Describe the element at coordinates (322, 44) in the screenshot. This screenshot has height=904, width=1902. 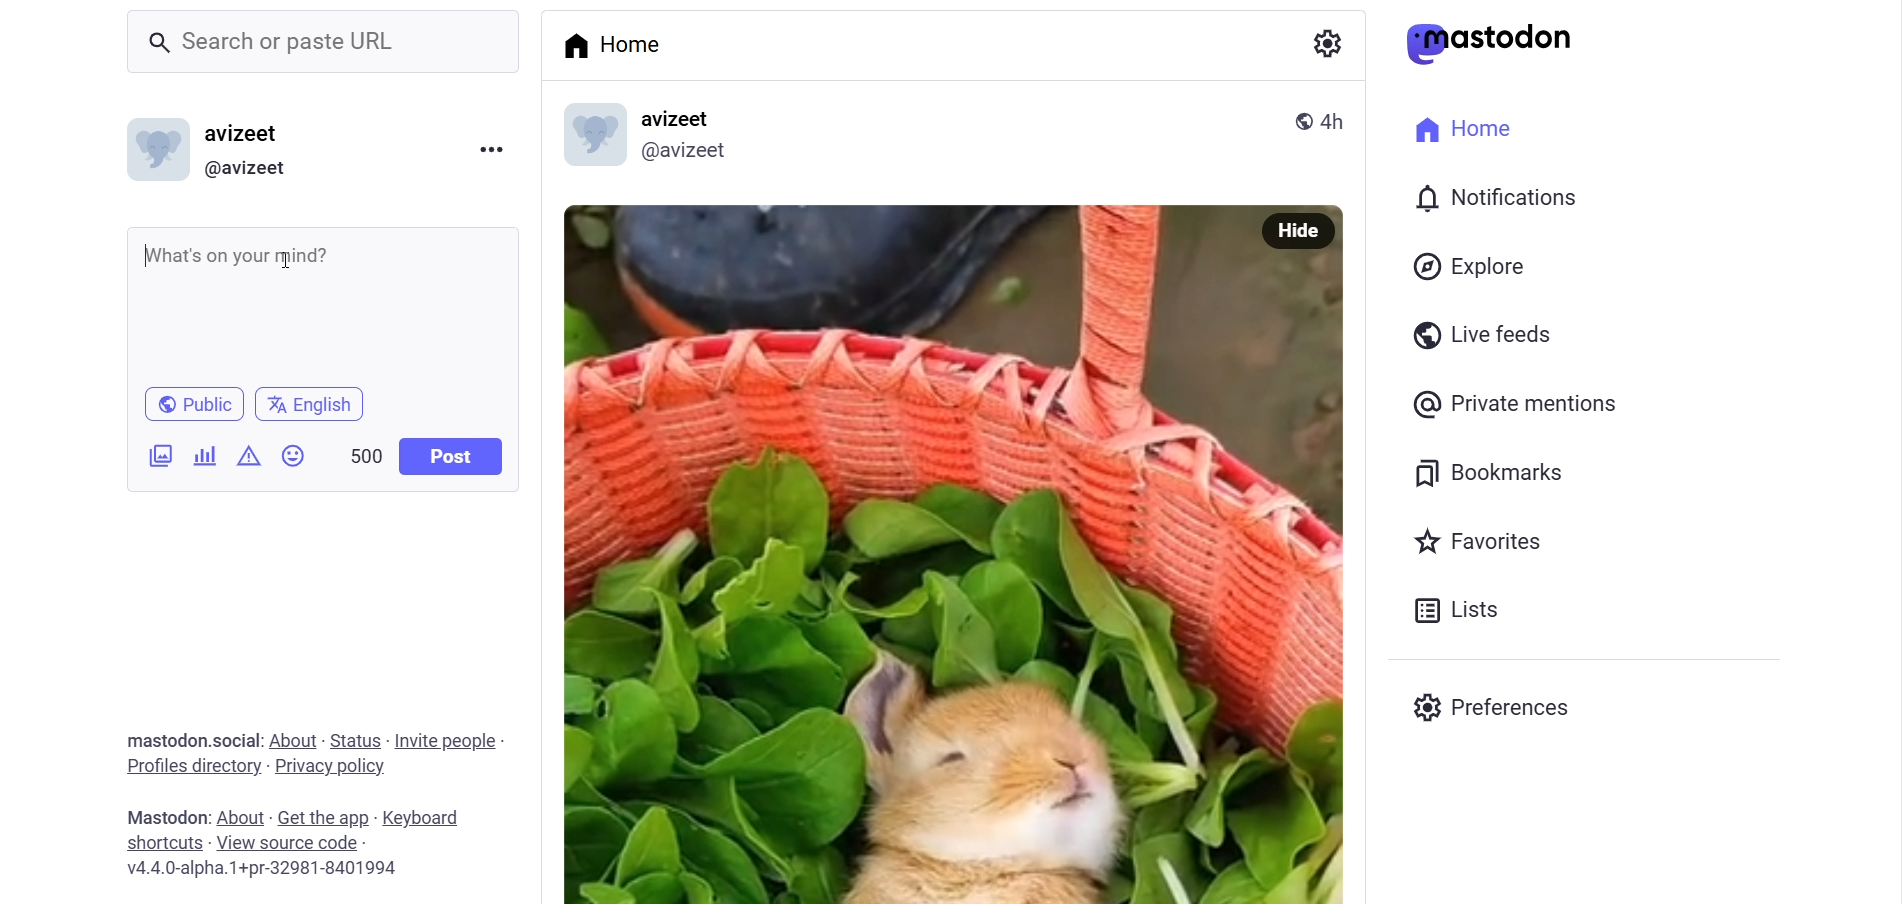
I see `Search or paste URL` at that location.